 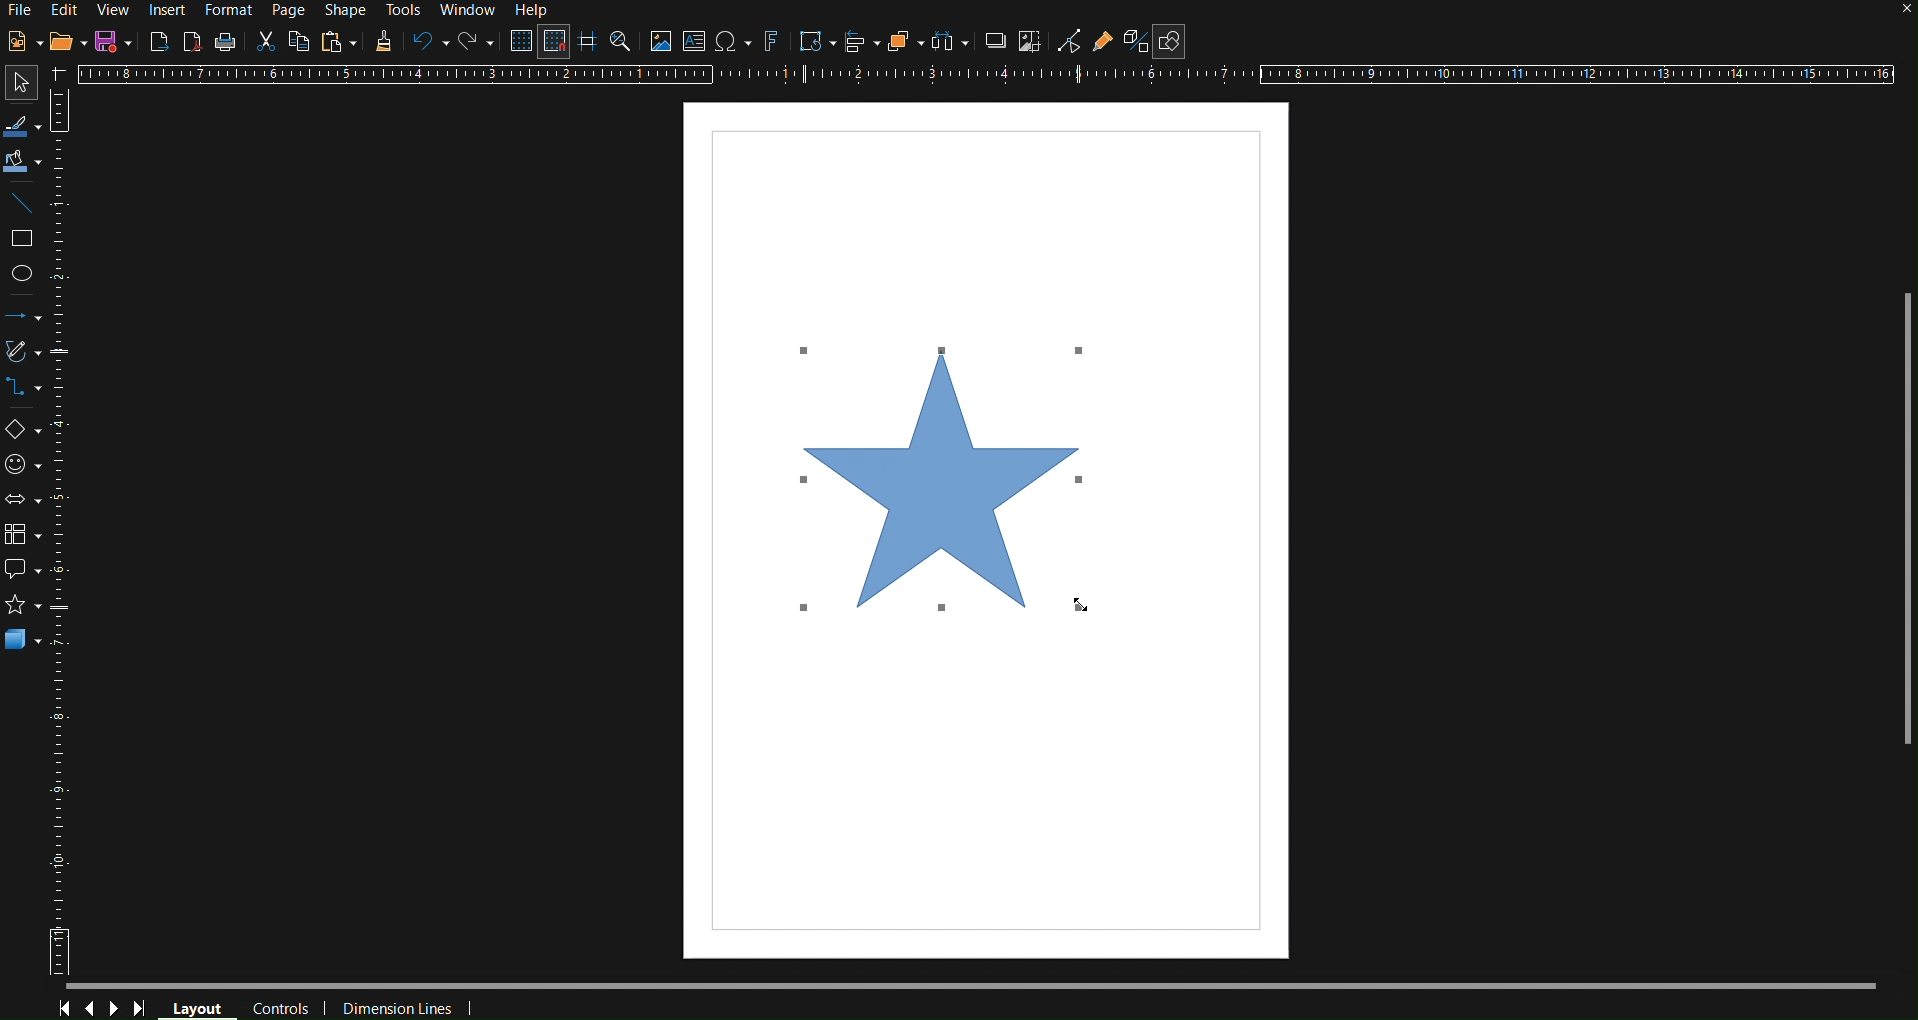 What do you see at coordinates (28, 275) in the screenshot?
I see `Ellipse` at bounding box center [28, 275].